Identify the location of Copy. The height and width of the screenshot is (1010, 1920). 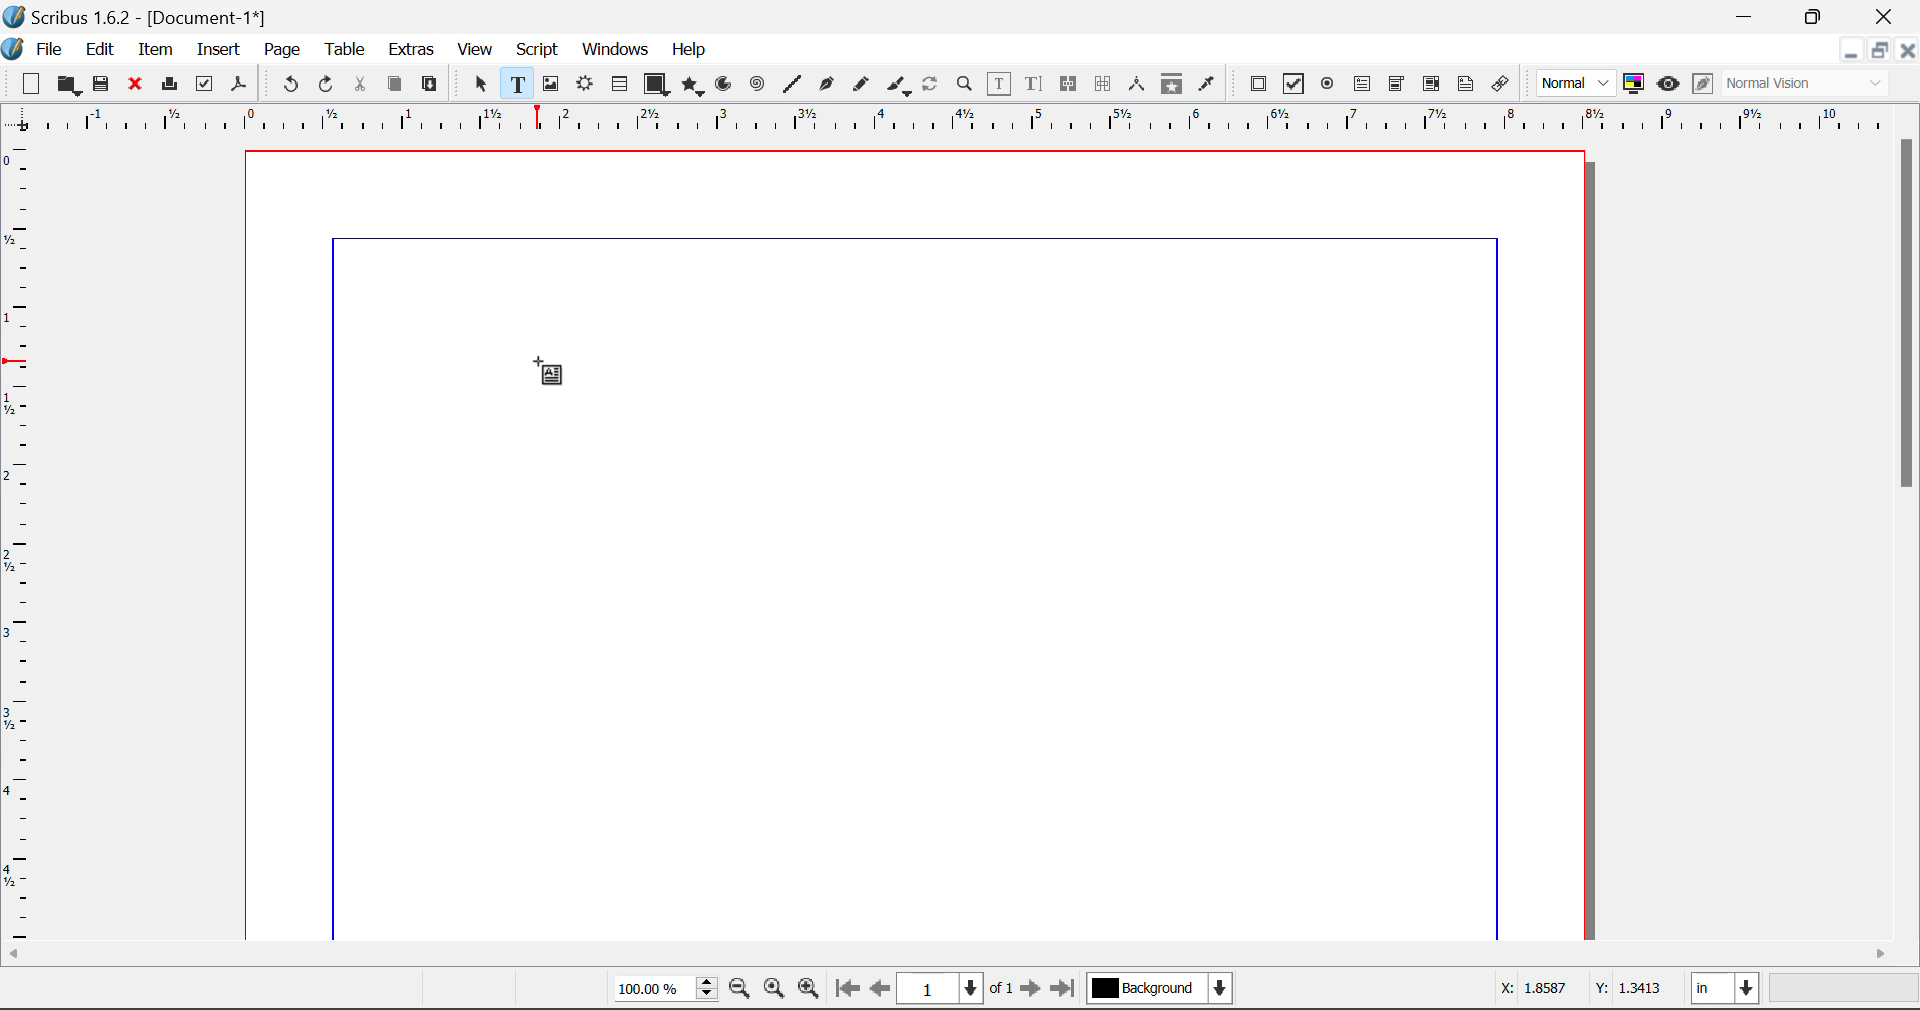
(394, 84).